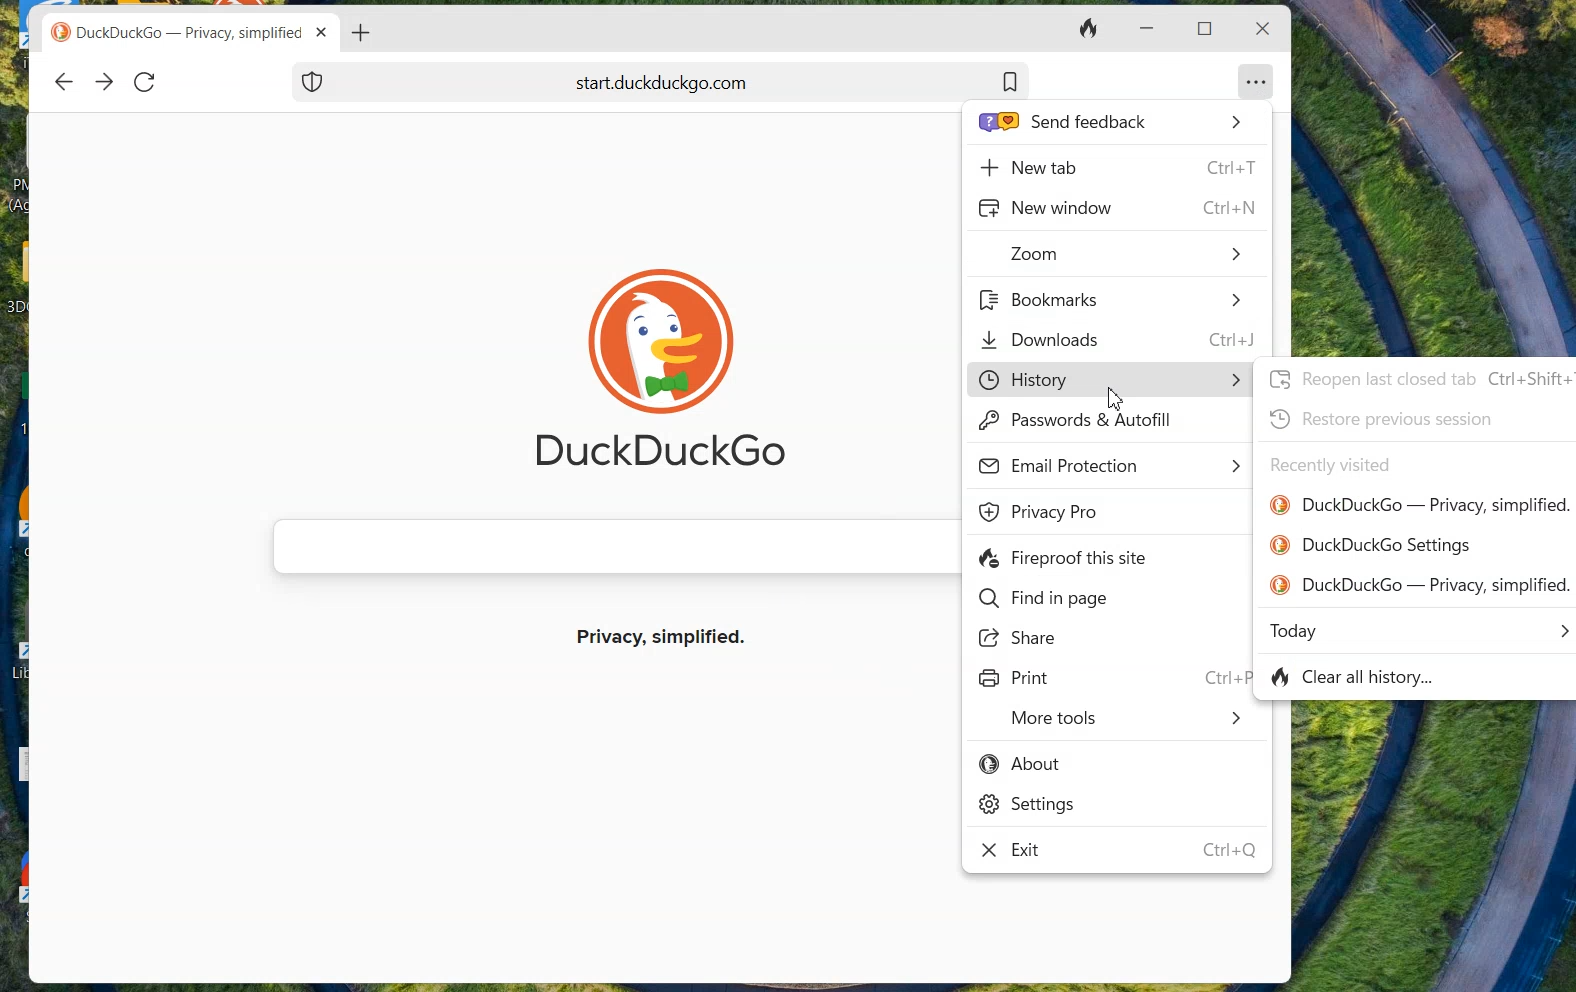 The image size is (1576, 992). I want to click on close, so click(1260, 29).